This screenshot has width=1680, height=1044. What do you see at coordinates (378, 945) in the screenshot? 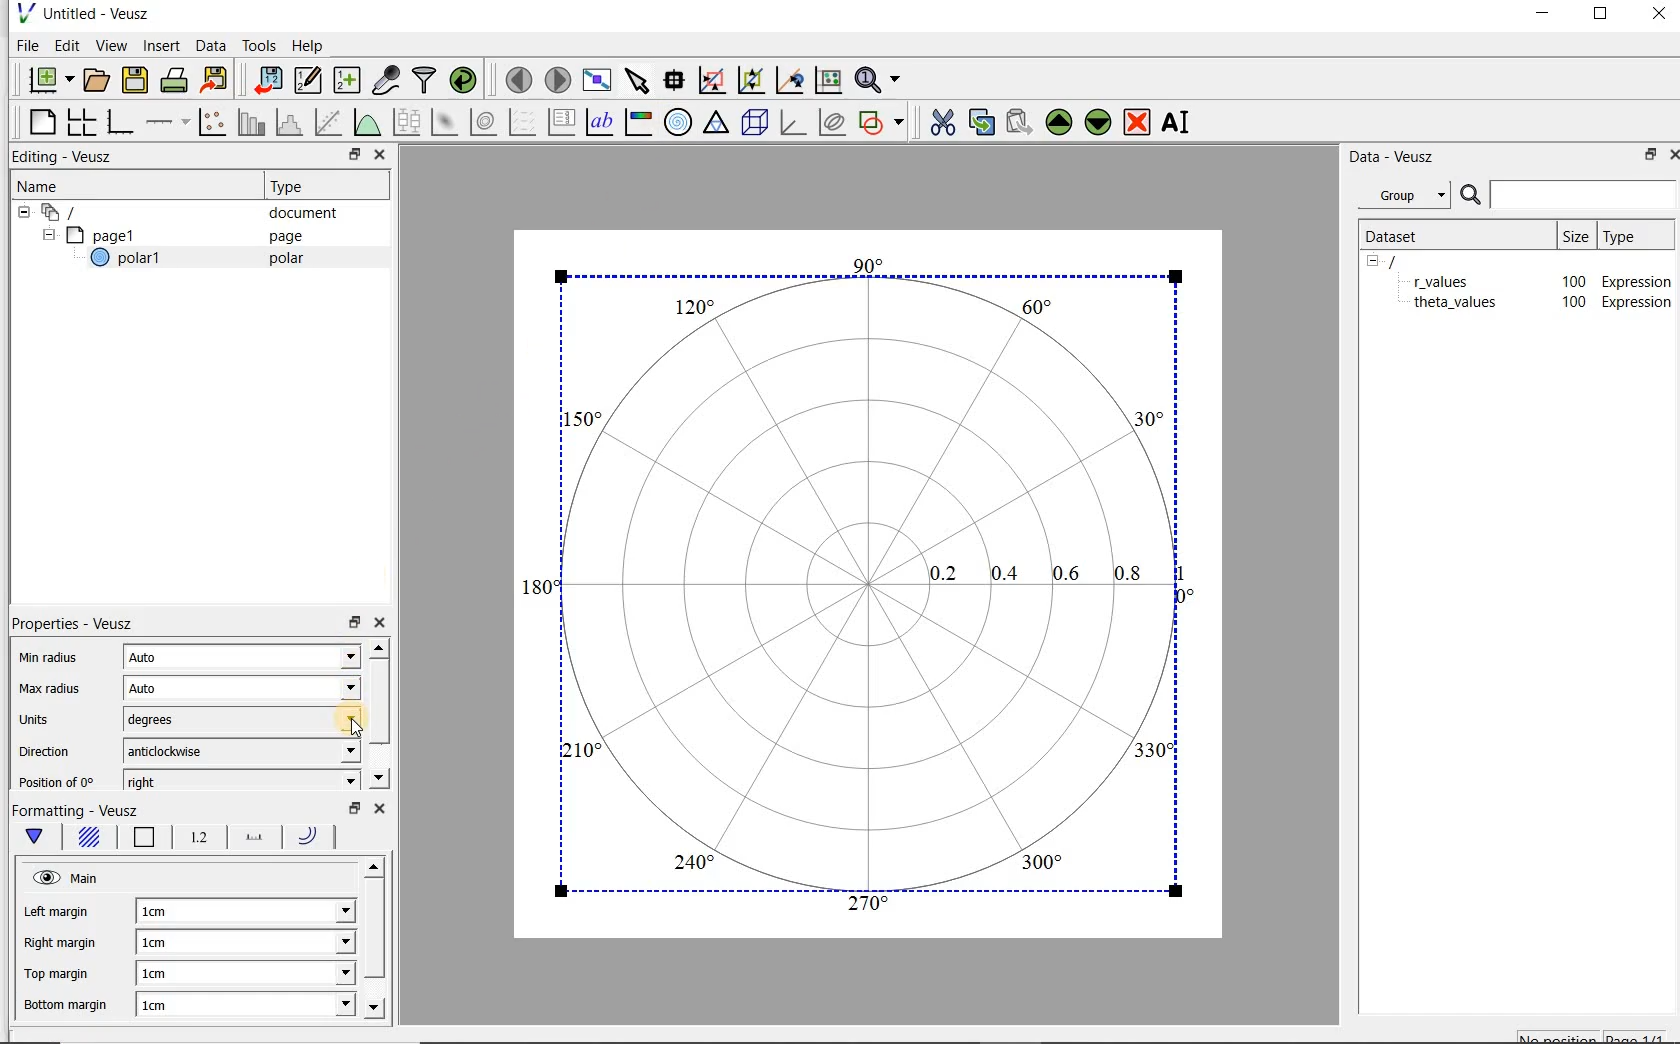
I see `scroll bar` at bounding box center [378, 945].